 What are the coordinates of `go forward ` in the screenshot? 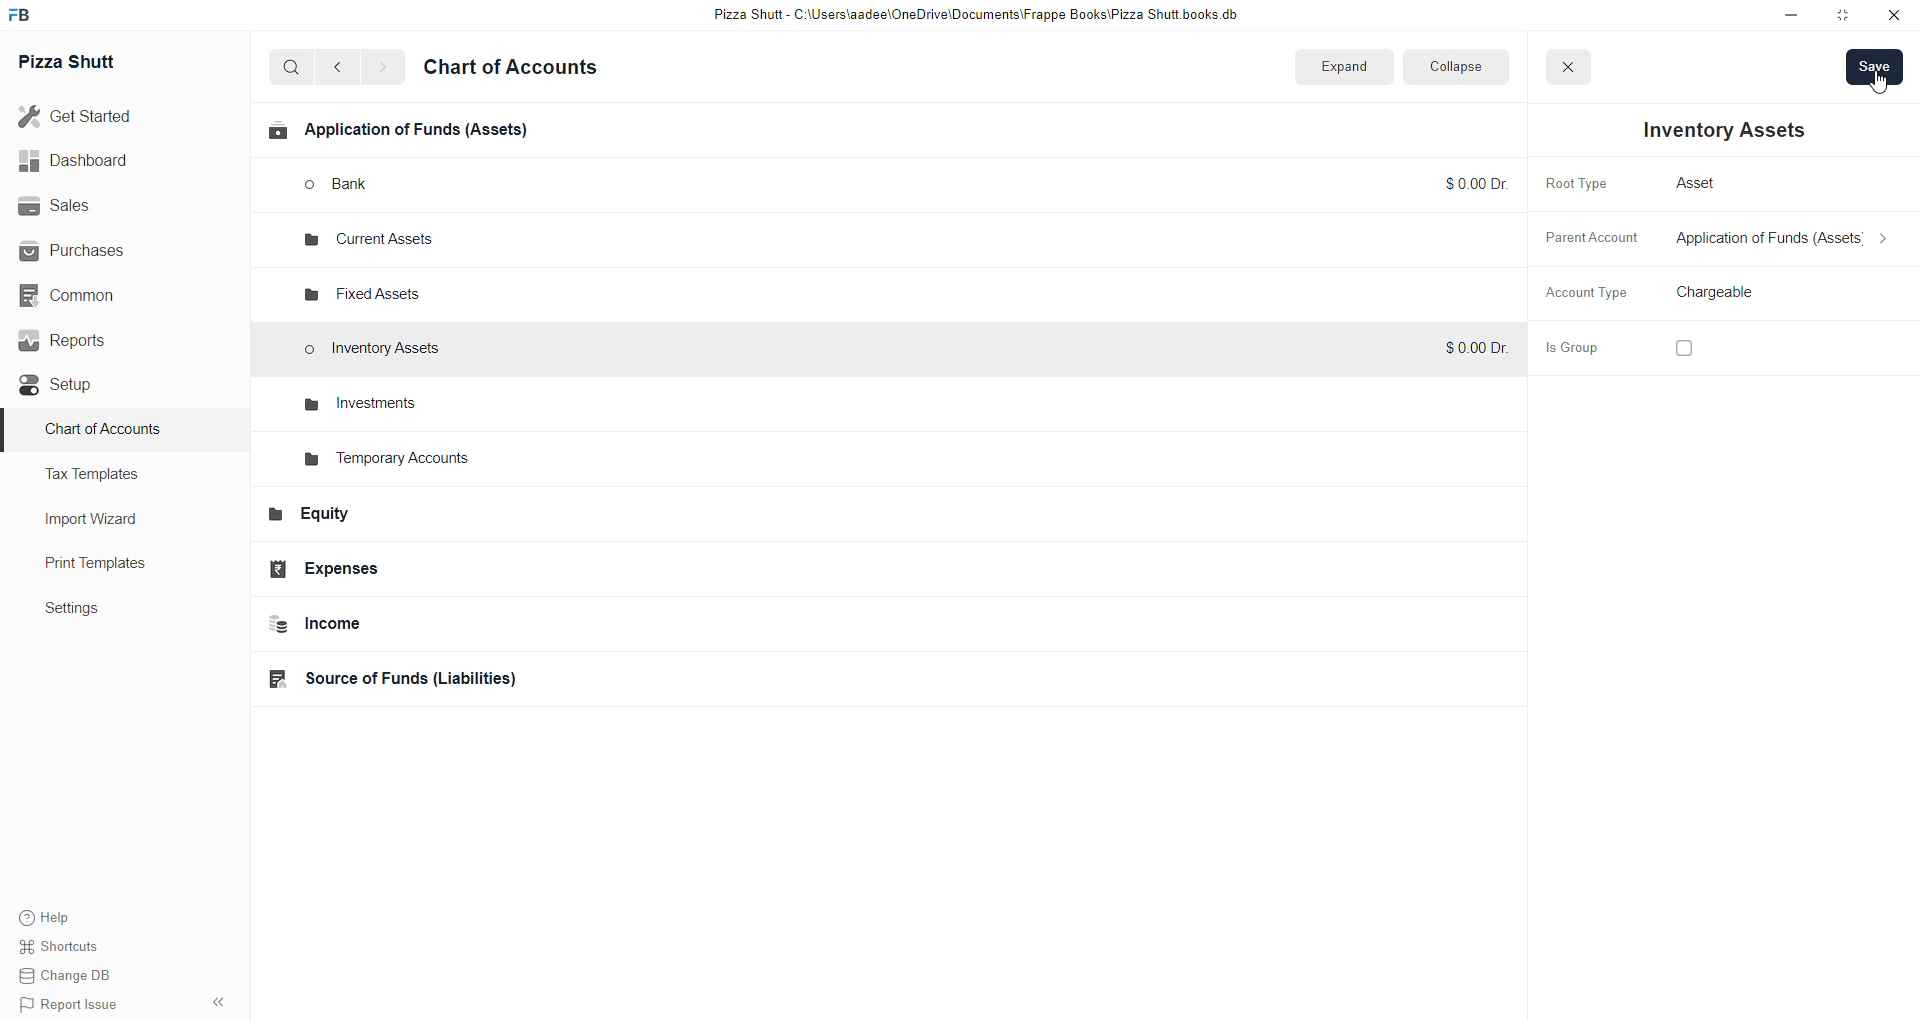 It's located at (382, 69).